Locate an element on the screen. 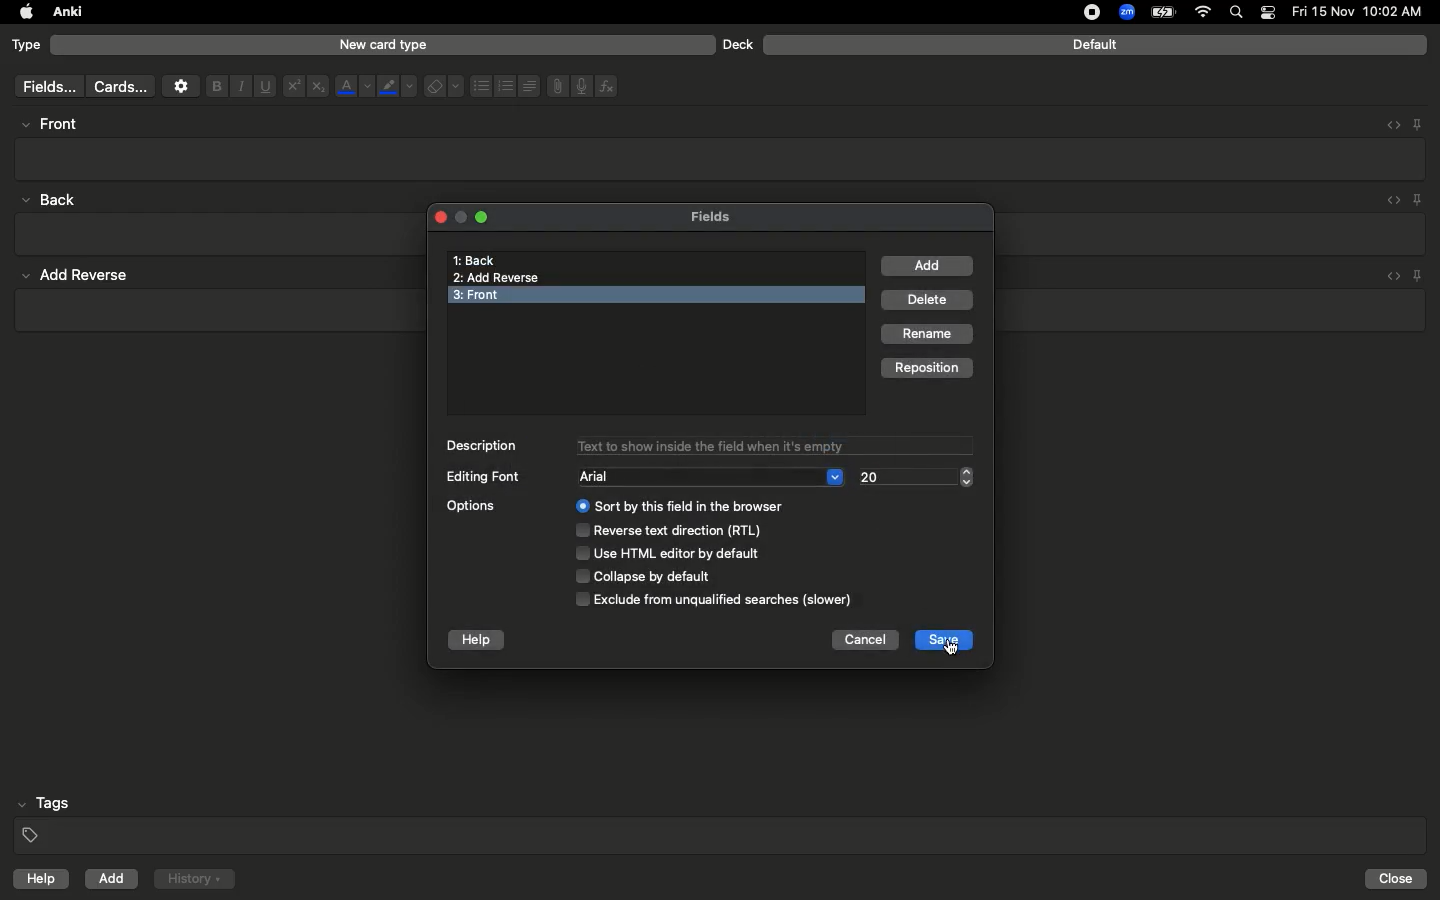  back is located at coordinates (54, 199).